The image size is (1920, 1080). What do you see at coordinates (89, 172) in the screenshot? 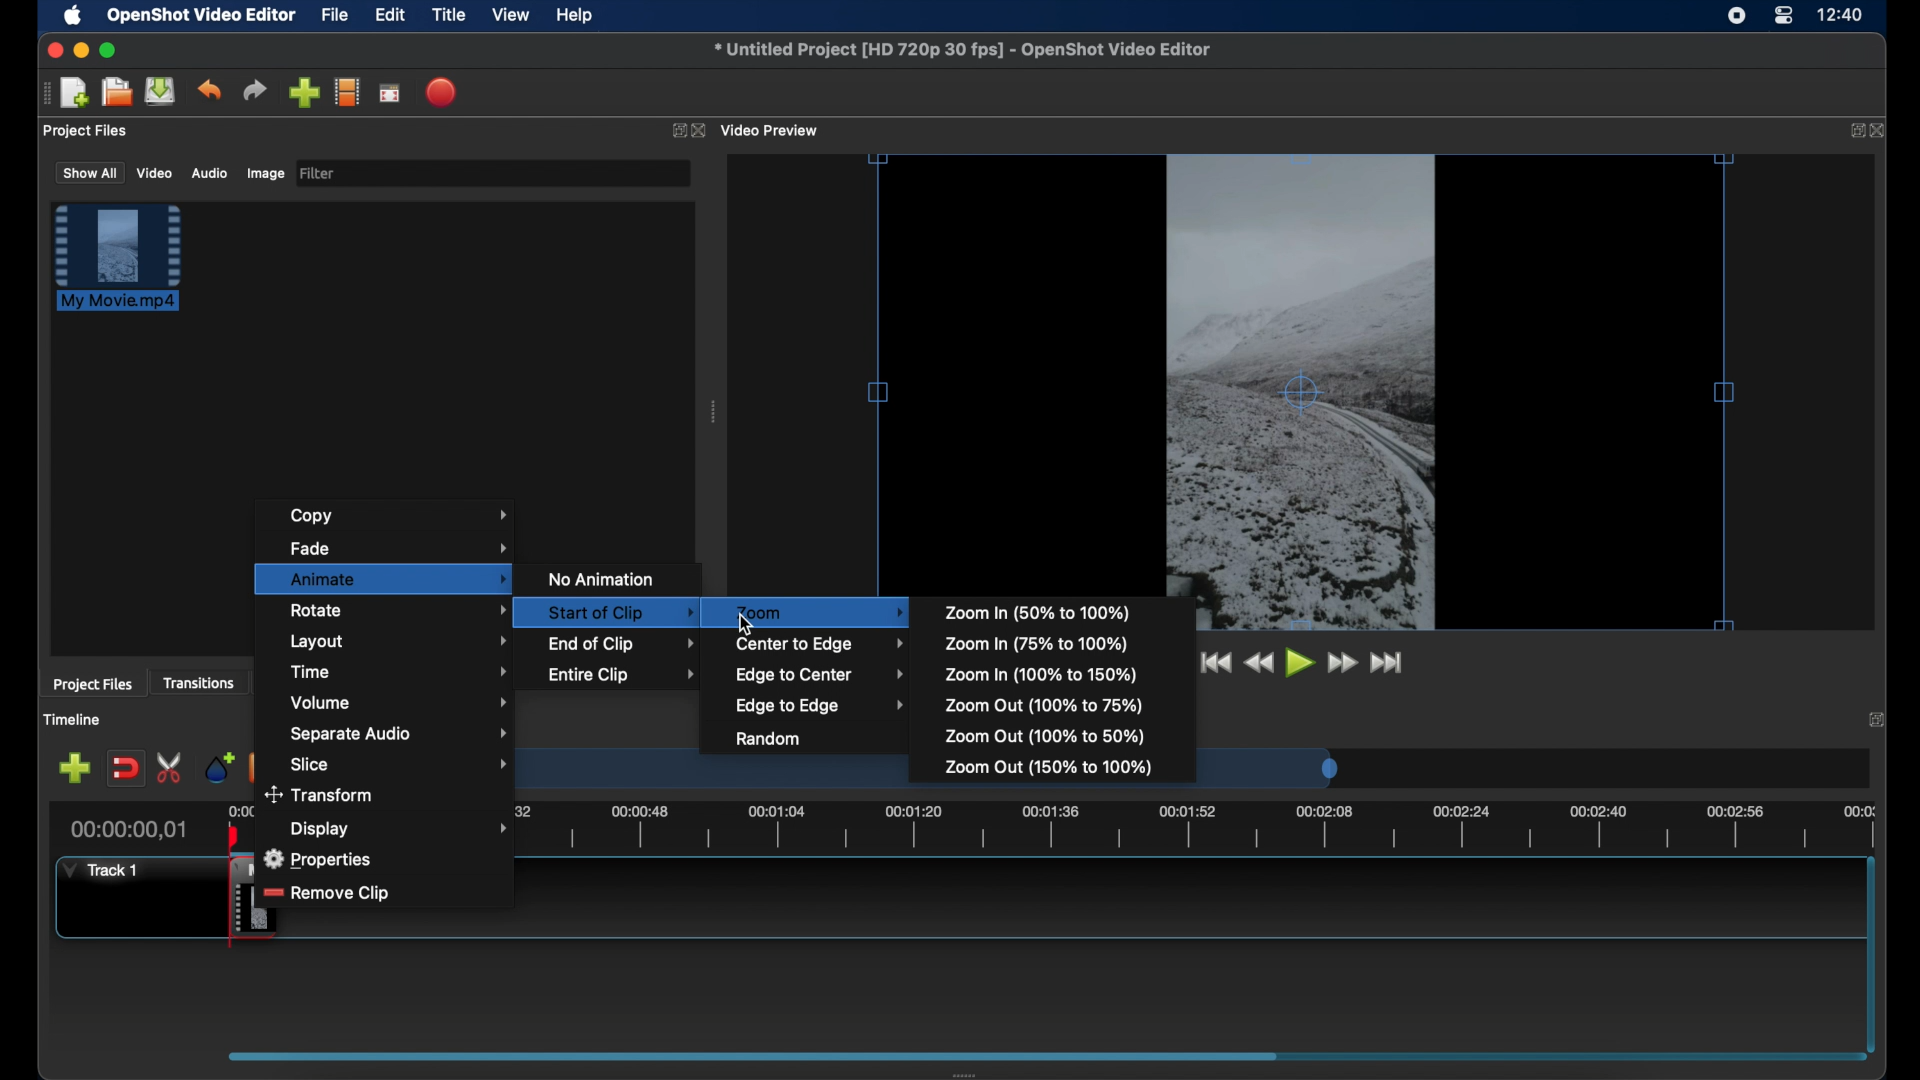
I see `show all` at bounding box center [89, 172].